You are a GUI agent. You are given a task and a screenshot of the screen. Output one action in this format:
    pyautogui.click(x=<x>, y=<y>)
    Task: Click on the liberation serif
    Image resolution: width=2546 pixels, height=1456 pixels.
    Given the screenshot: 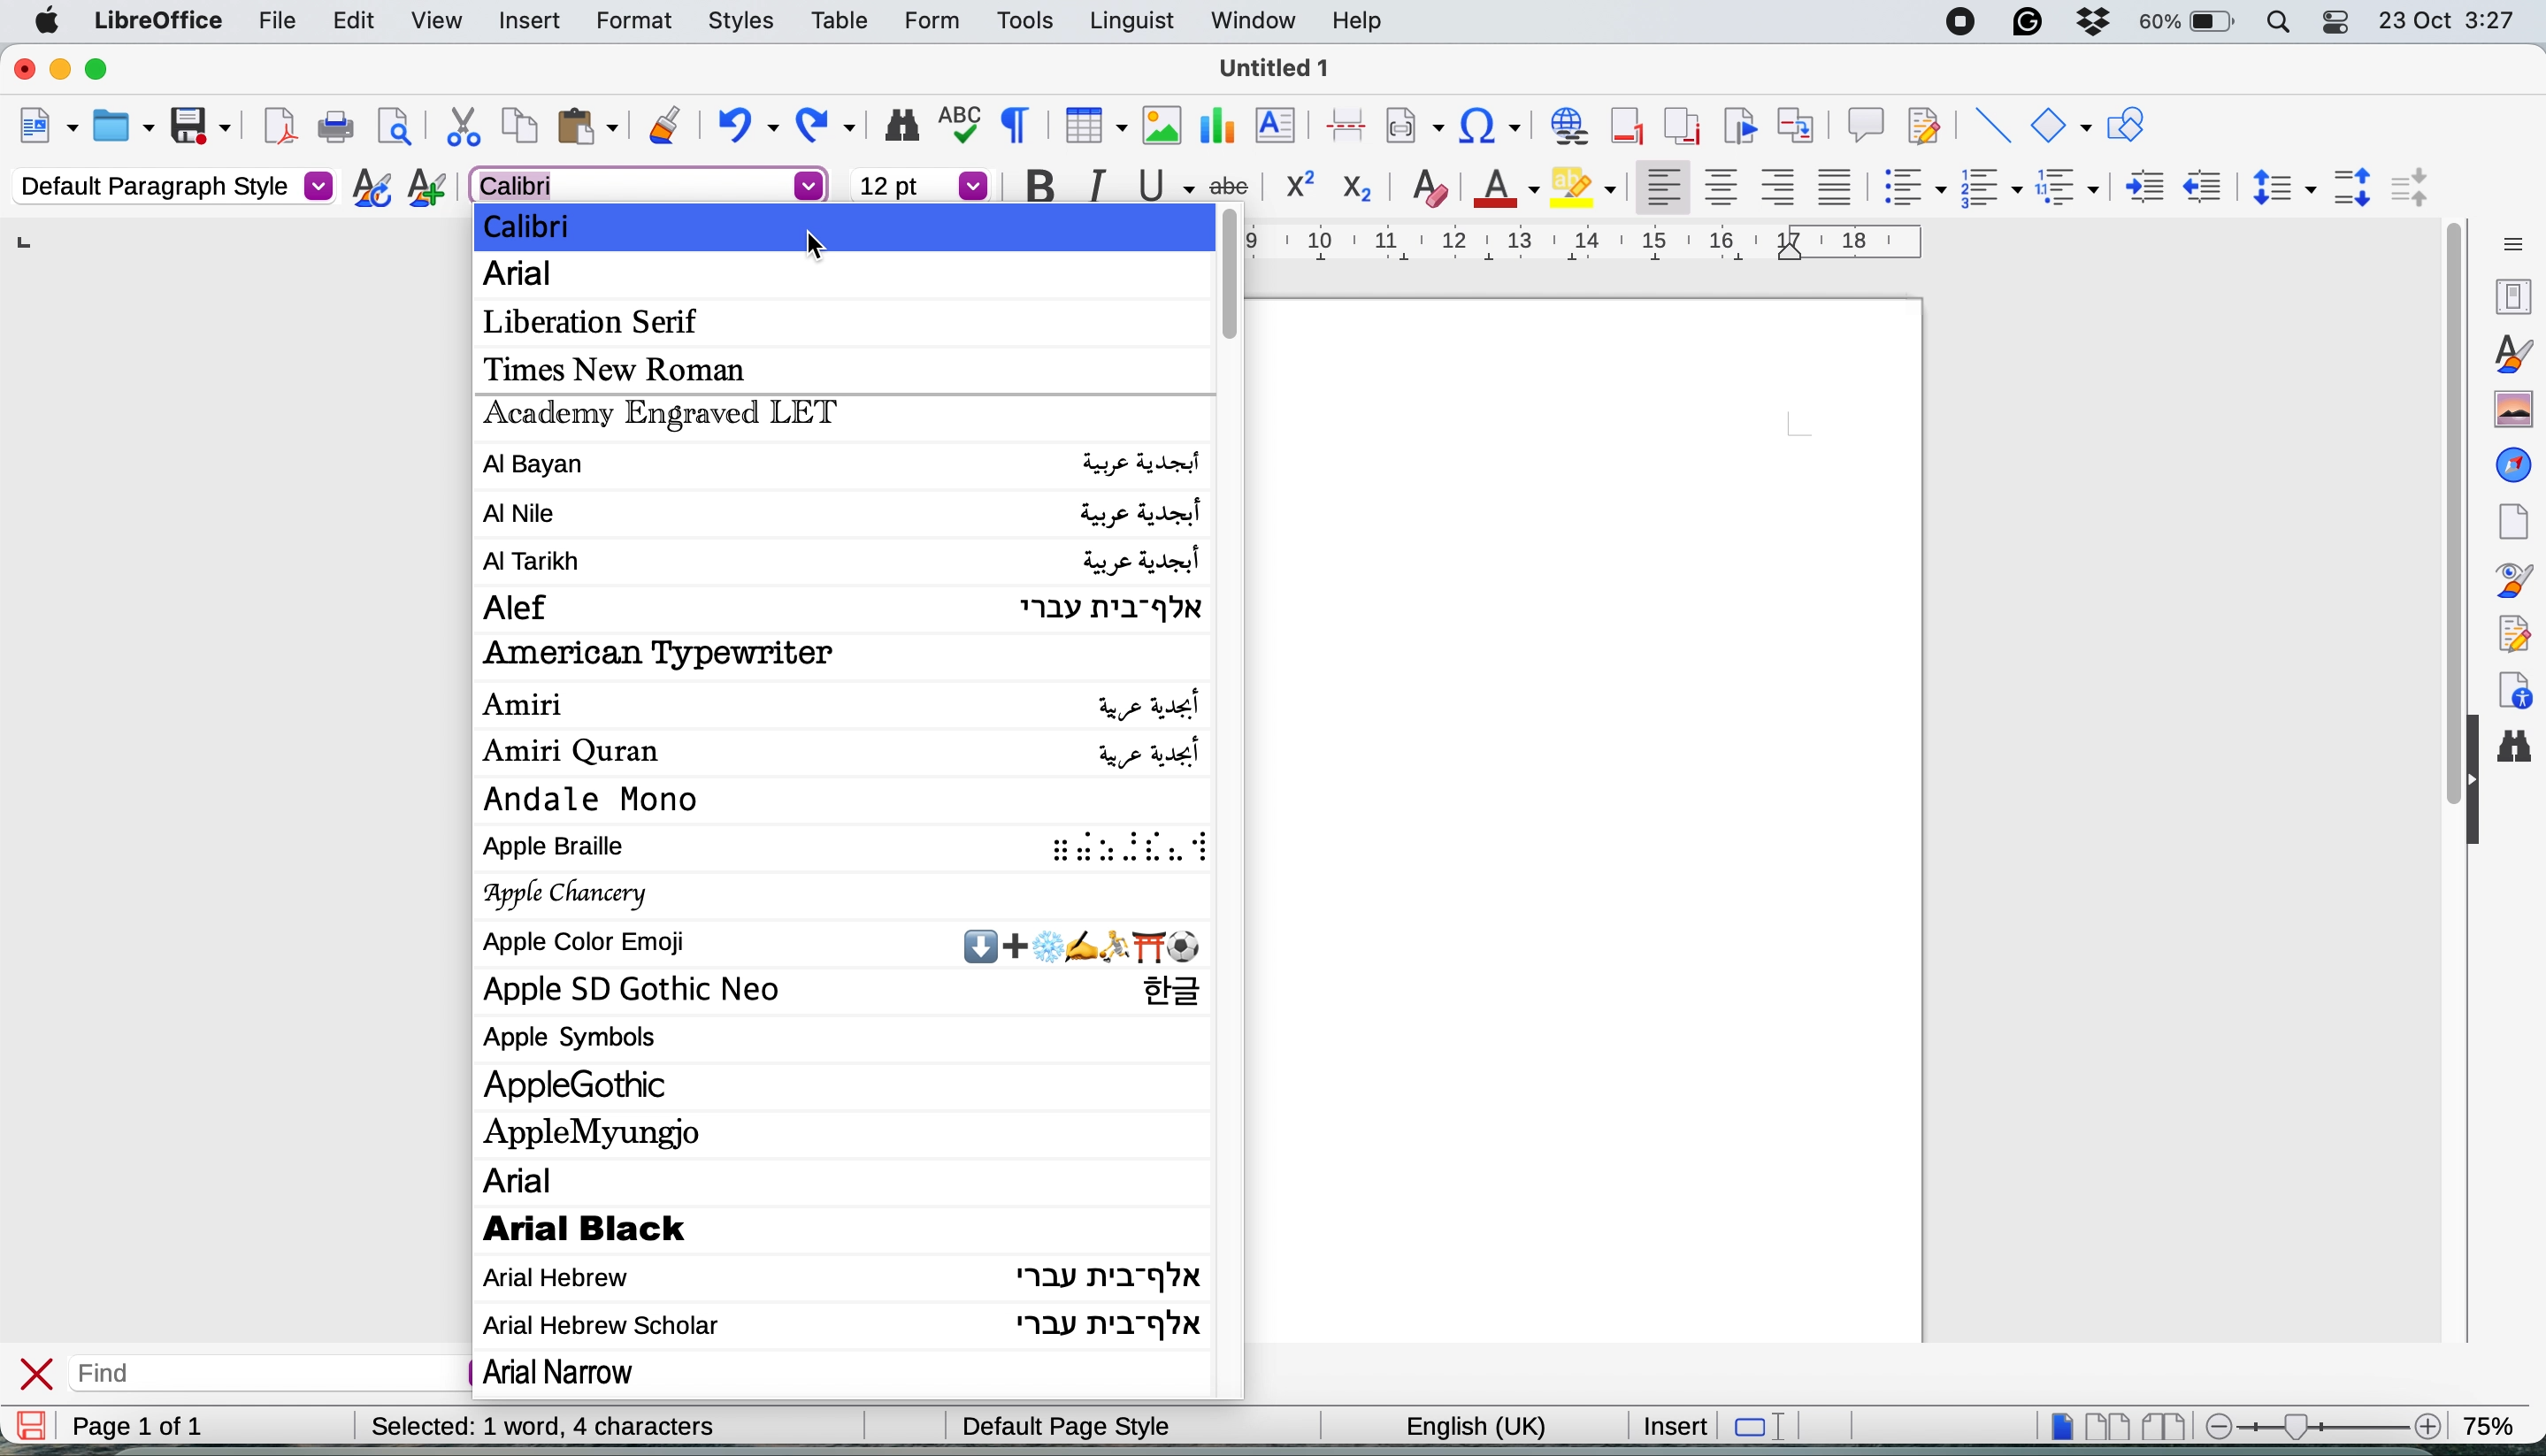 What is the action you would take?
    pyautogui.click(x=603, y=322)
    